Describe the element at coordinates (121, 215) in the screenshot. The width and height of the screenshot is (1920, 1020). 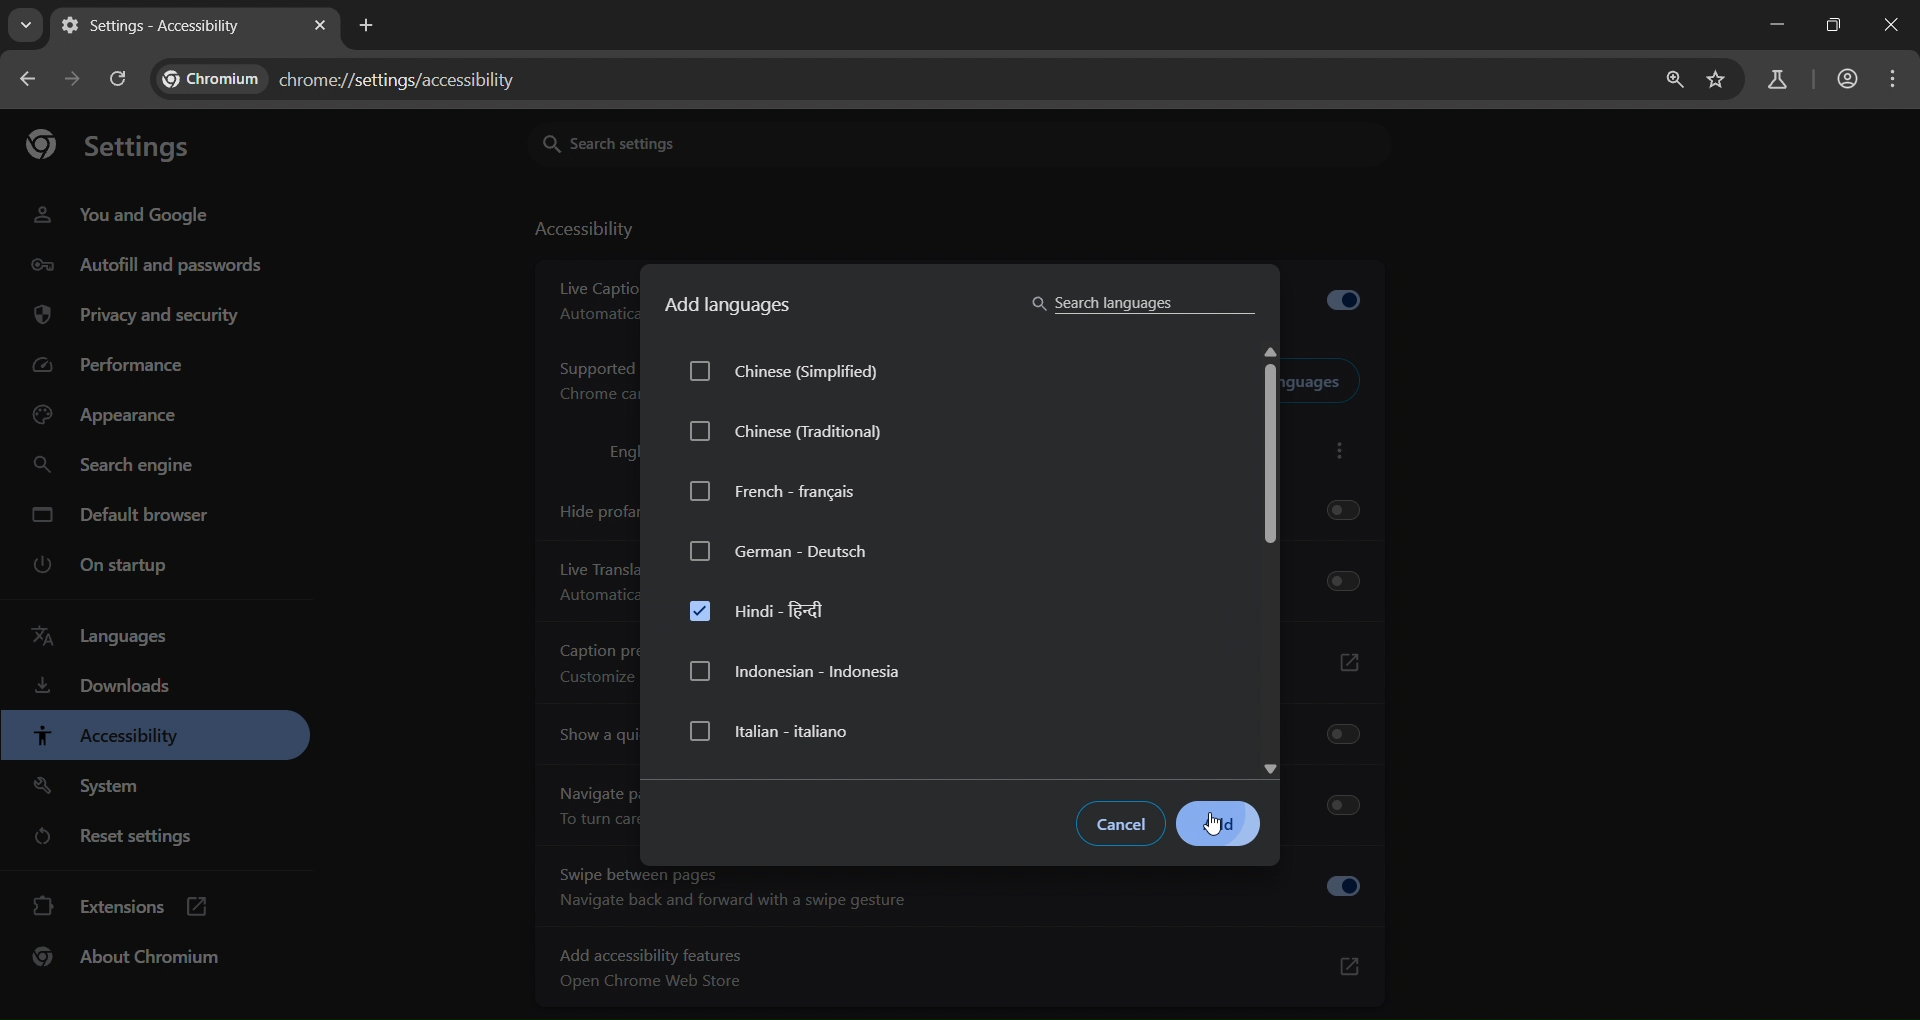
I see `you and google` at that location.